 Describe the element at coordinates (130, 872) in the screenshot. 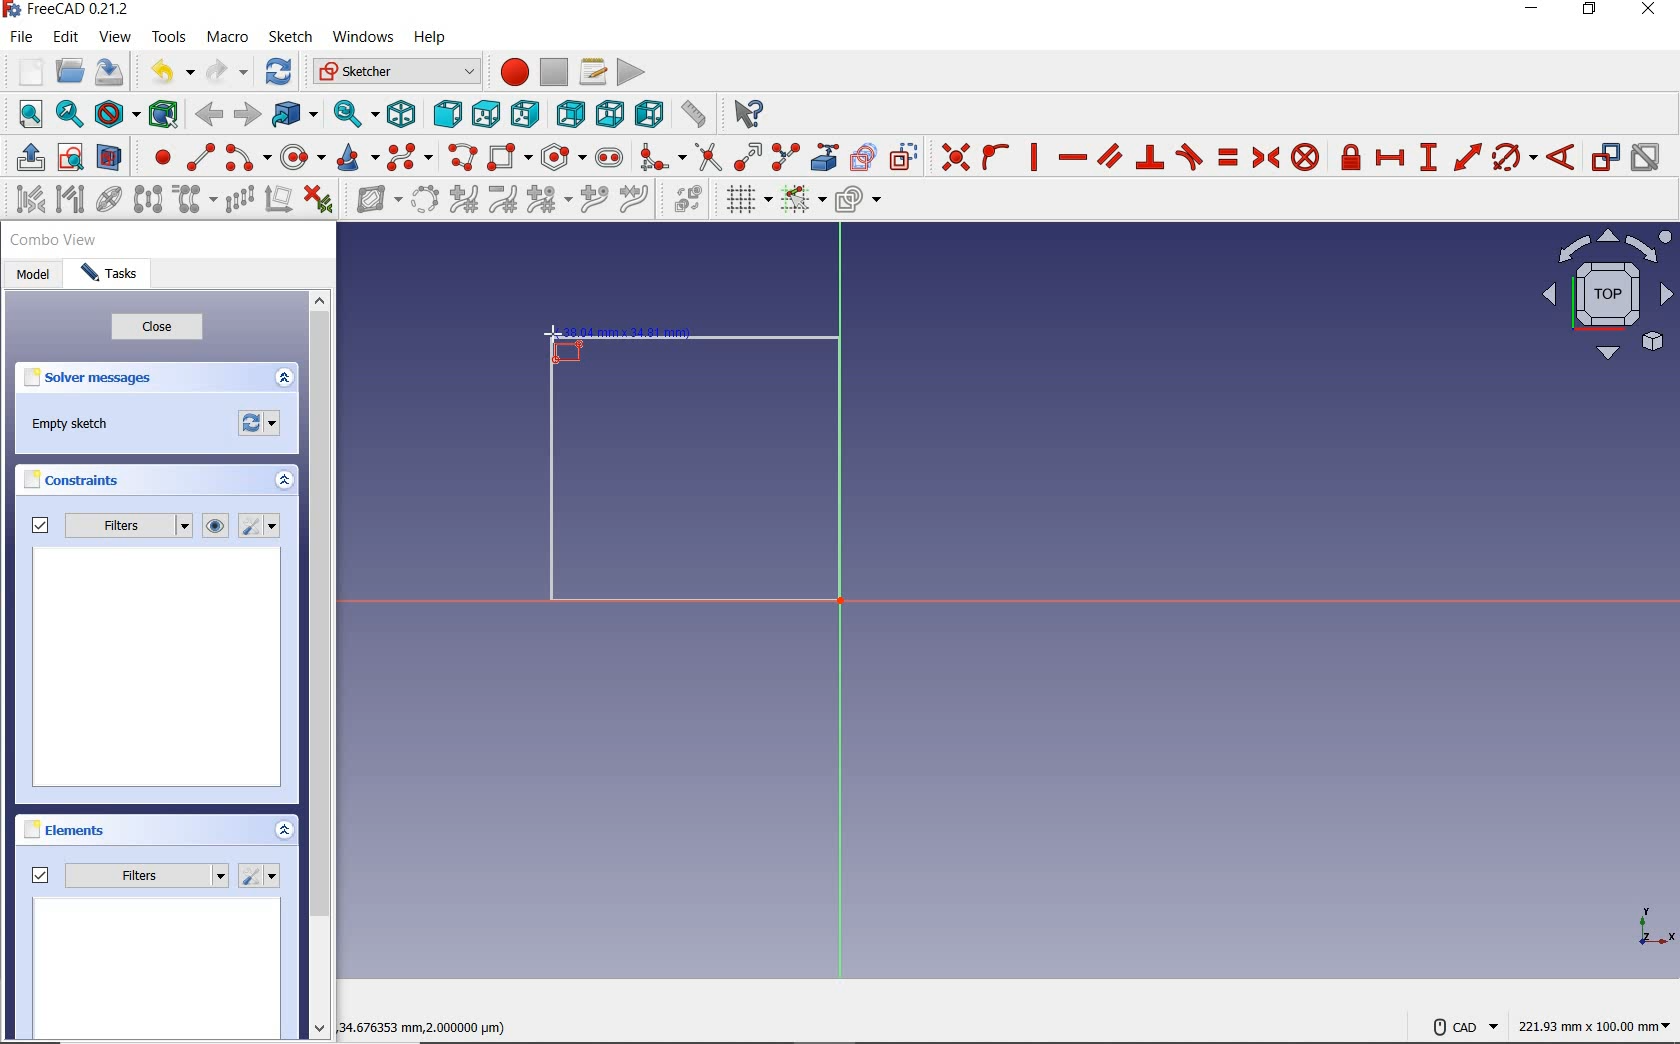

I see `filters` at that location.